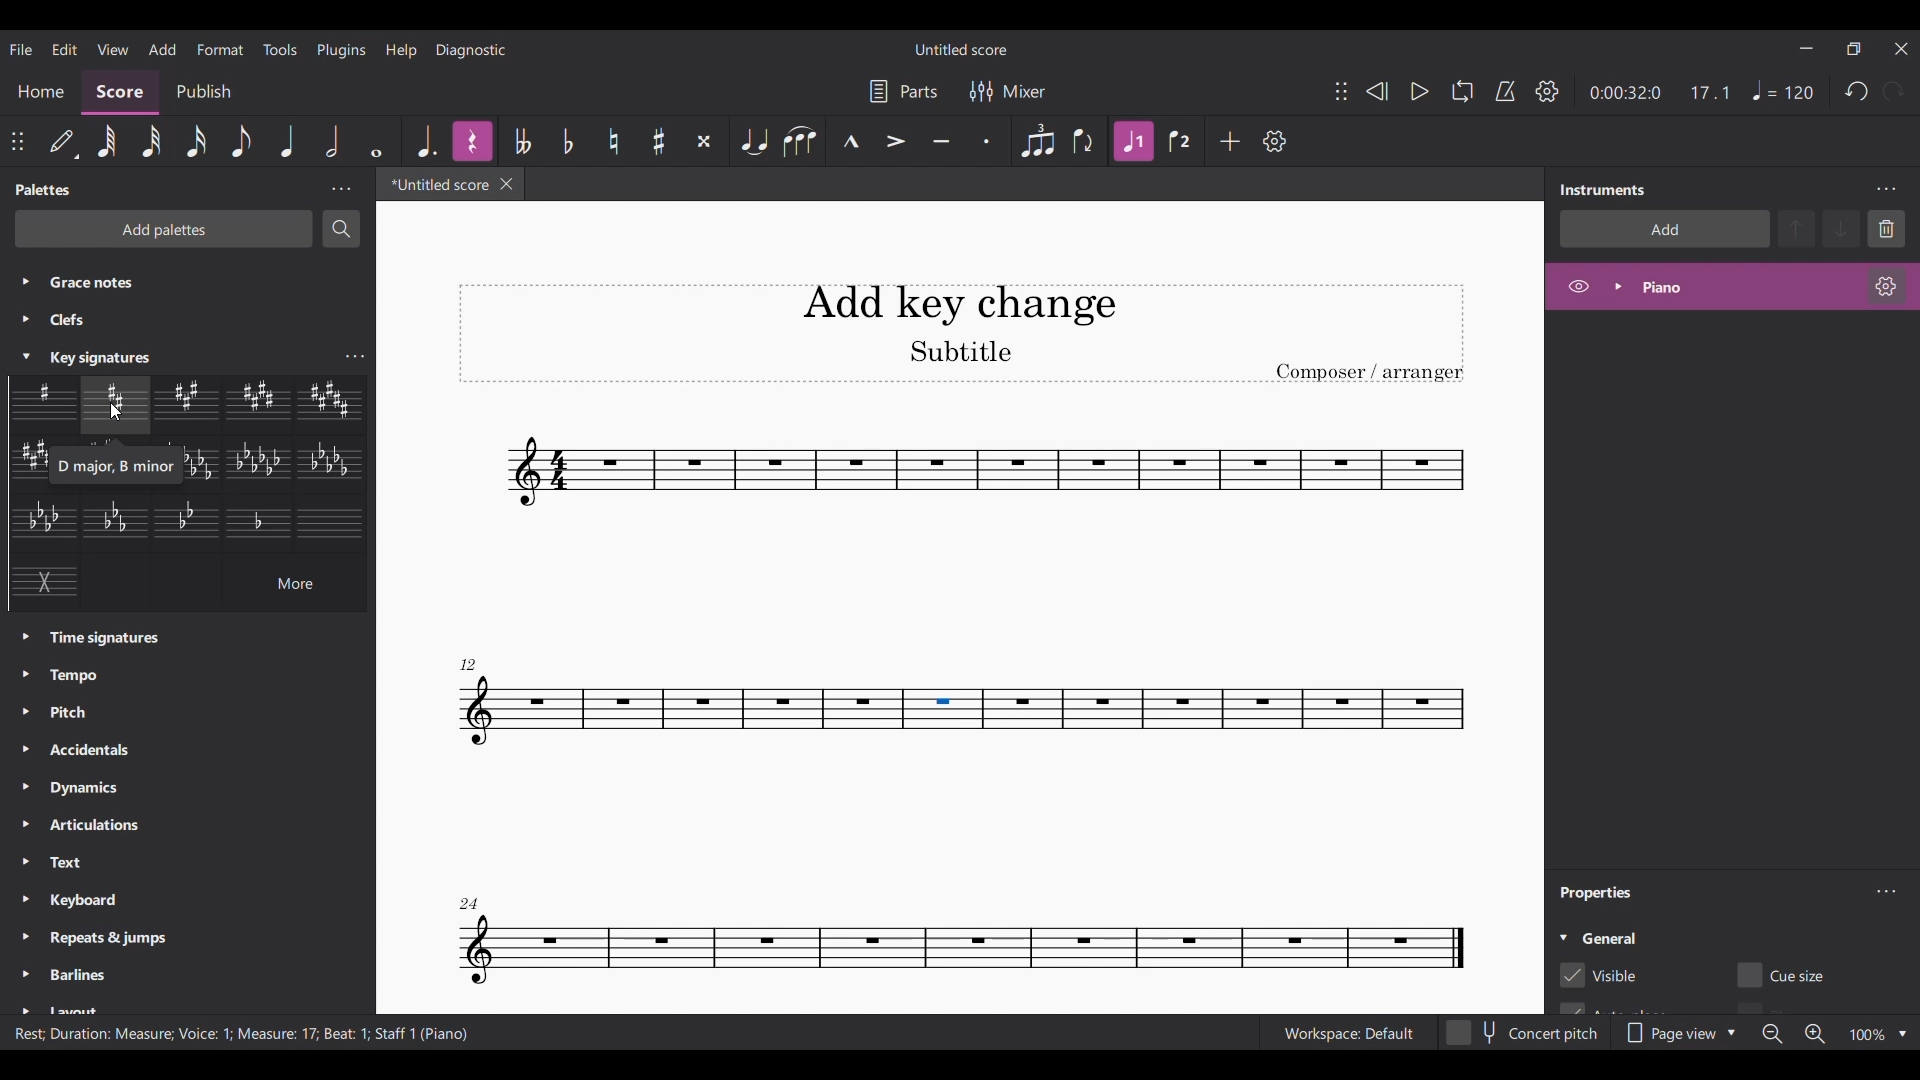 The image size is (1920, 1080). I want to click on Parts, so click(902, 91).